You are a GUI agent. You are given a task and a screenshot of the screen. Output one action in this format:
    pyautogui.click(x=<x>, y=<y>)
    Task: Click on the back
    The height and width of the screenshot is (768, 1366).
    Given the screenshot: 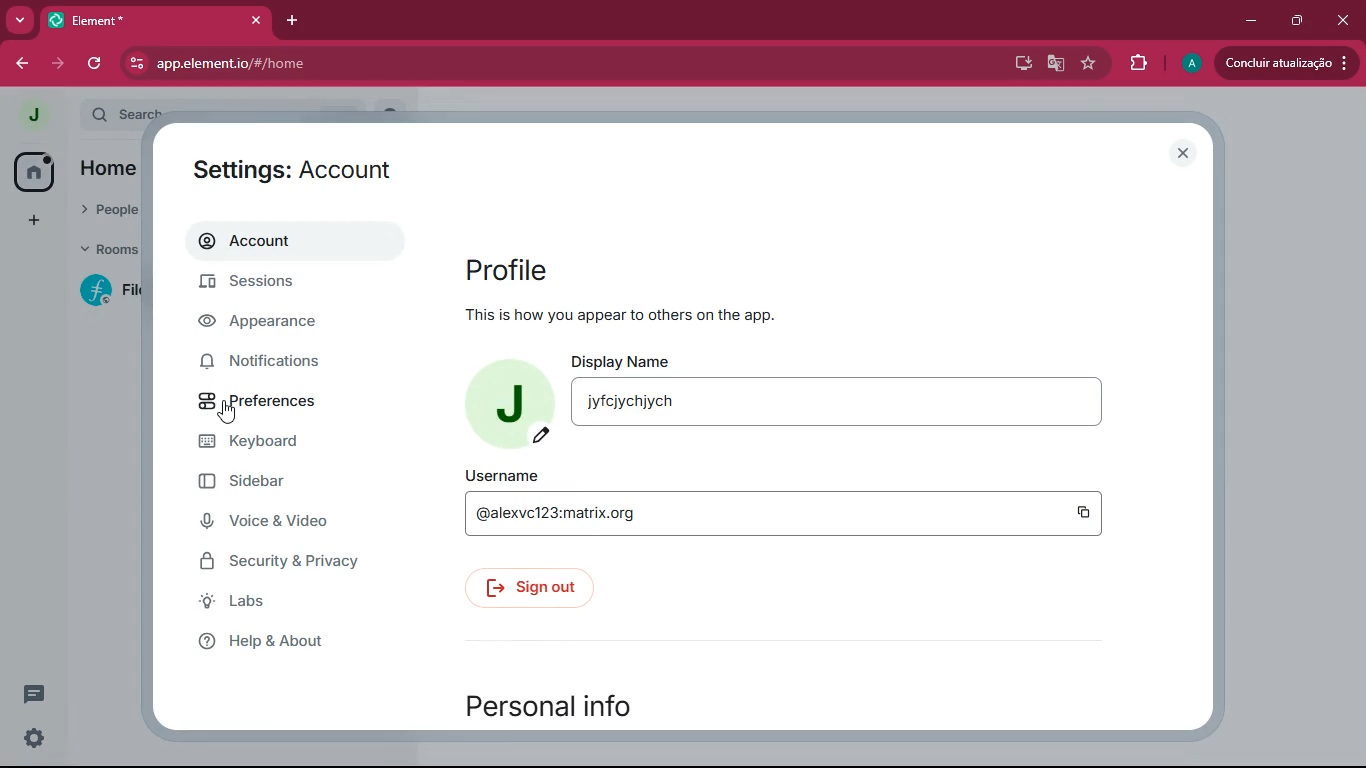 What is the action you would take?
    pyautogui.click(x=18, y=61)
    